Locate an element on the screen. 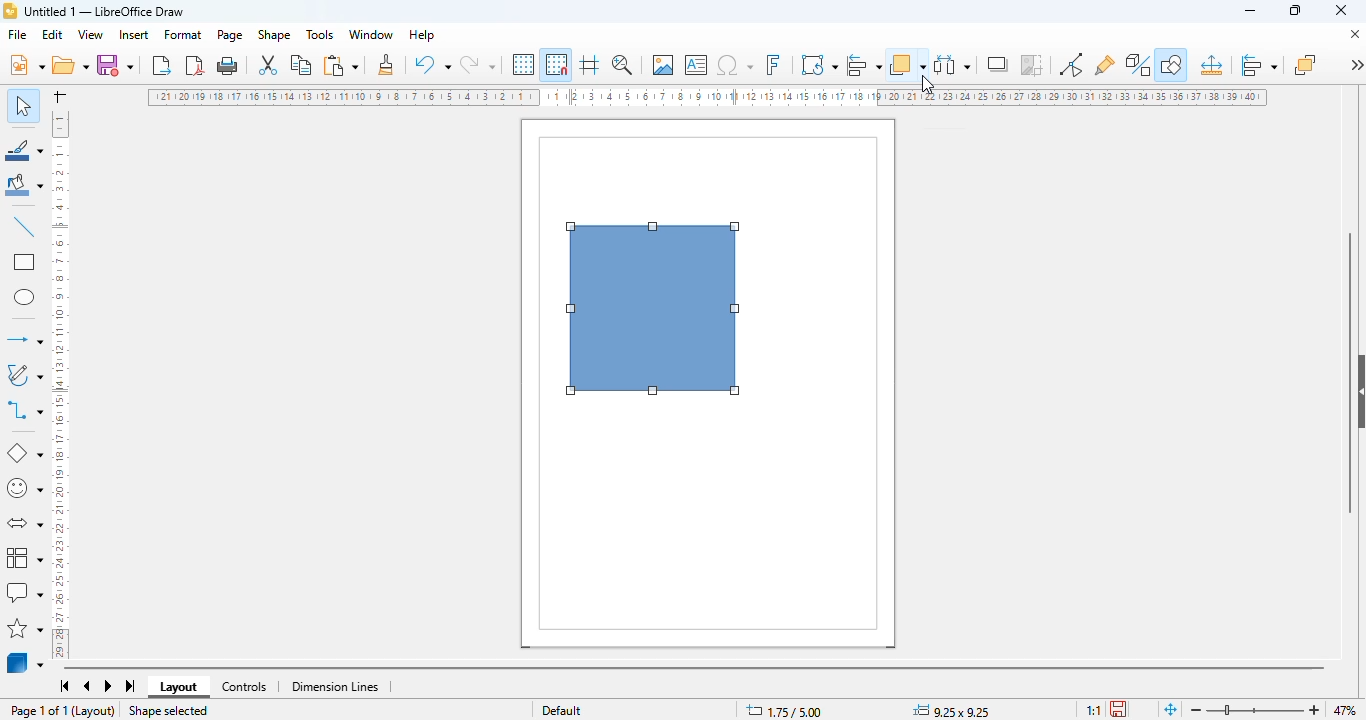 Image resolution: width=1366 pixels, height=720 pixels. close document is located at coordinates (1354, 34).